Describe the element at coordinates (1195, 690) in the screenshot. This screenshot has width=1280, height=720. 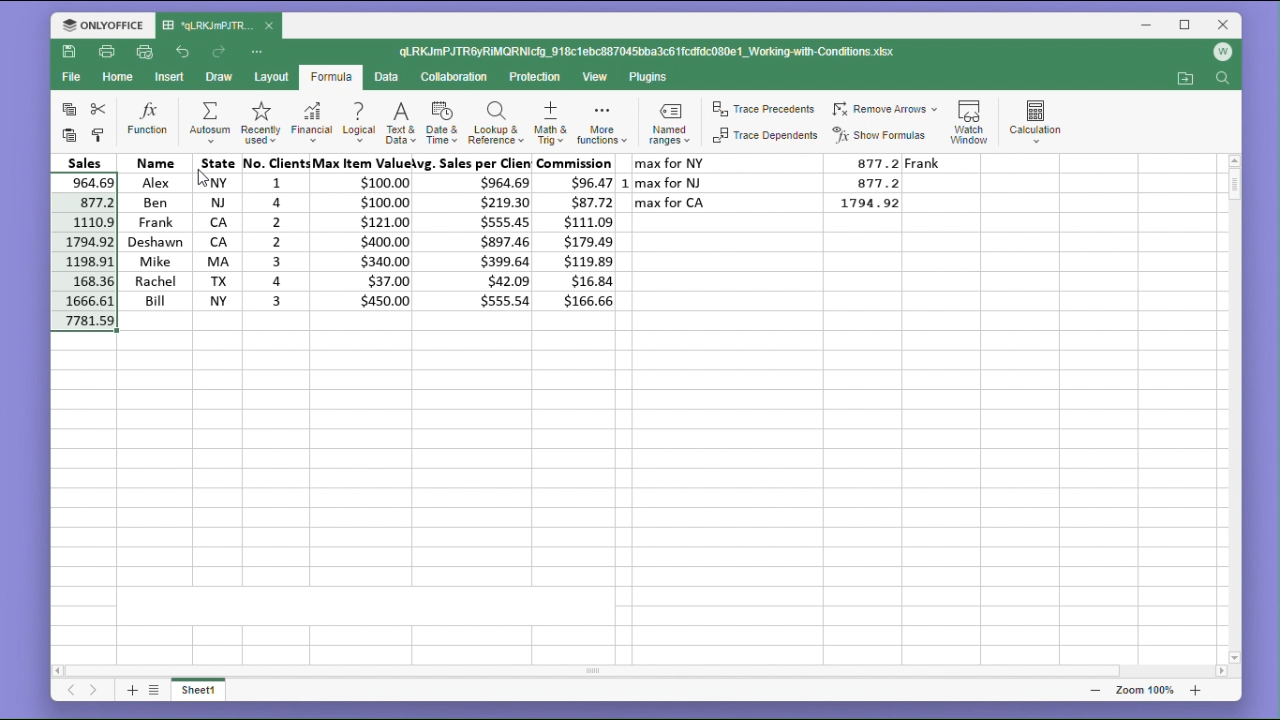
I see `zoom in` at that location.